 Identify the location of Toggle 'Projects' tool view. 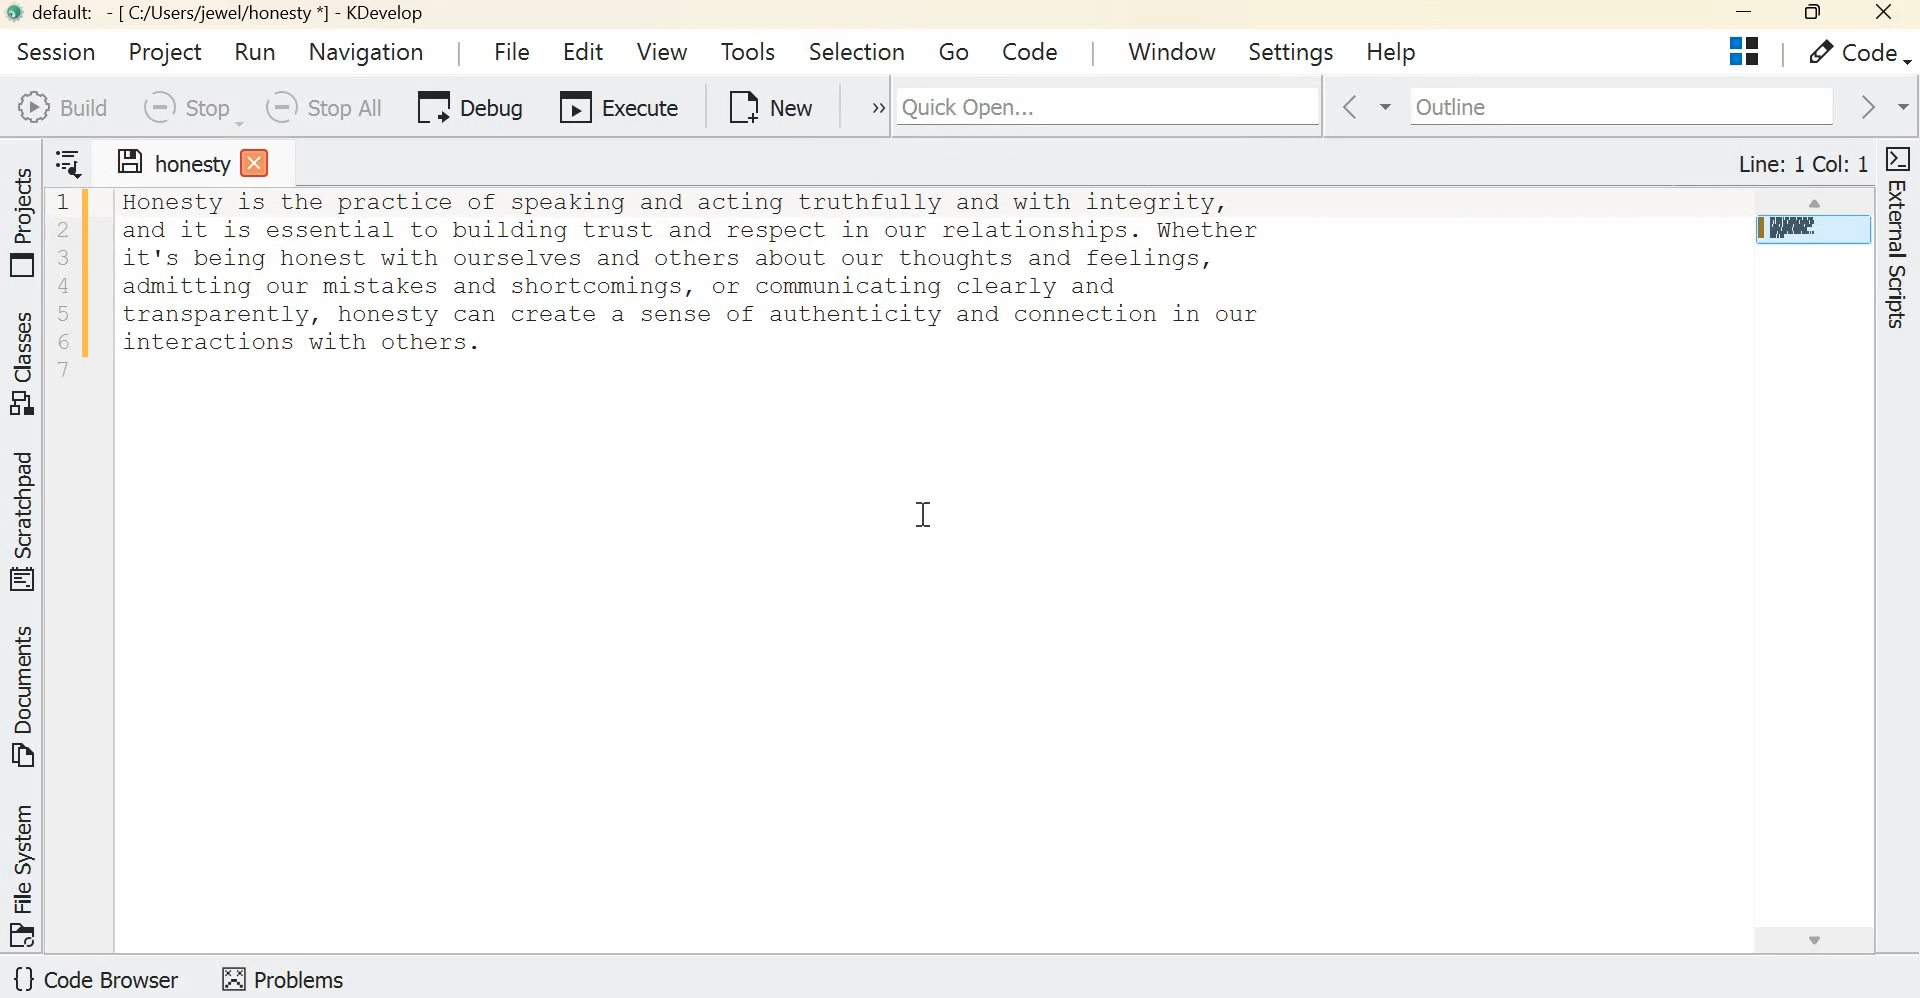
(27, 217).